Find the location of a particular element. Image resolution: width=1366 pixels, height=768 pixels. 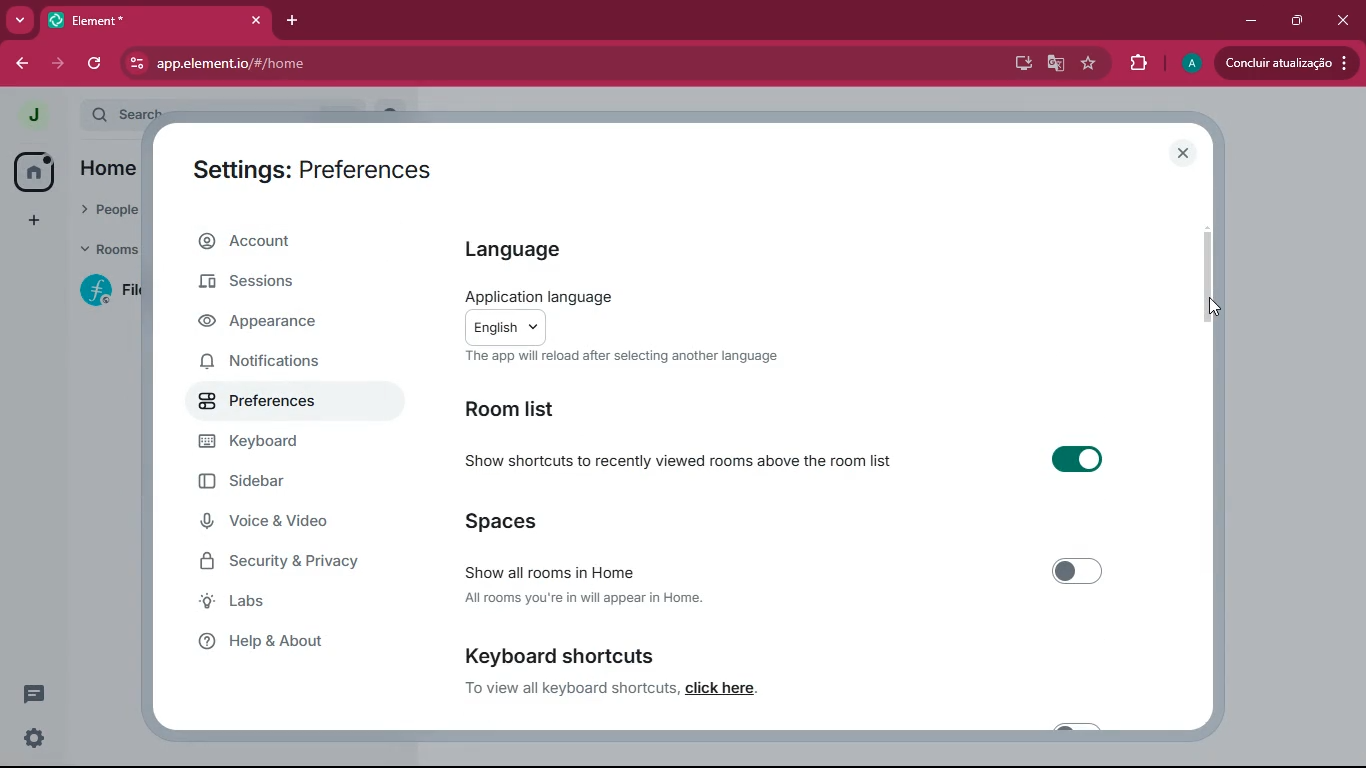

add tab is located at coordinates (292, 21).